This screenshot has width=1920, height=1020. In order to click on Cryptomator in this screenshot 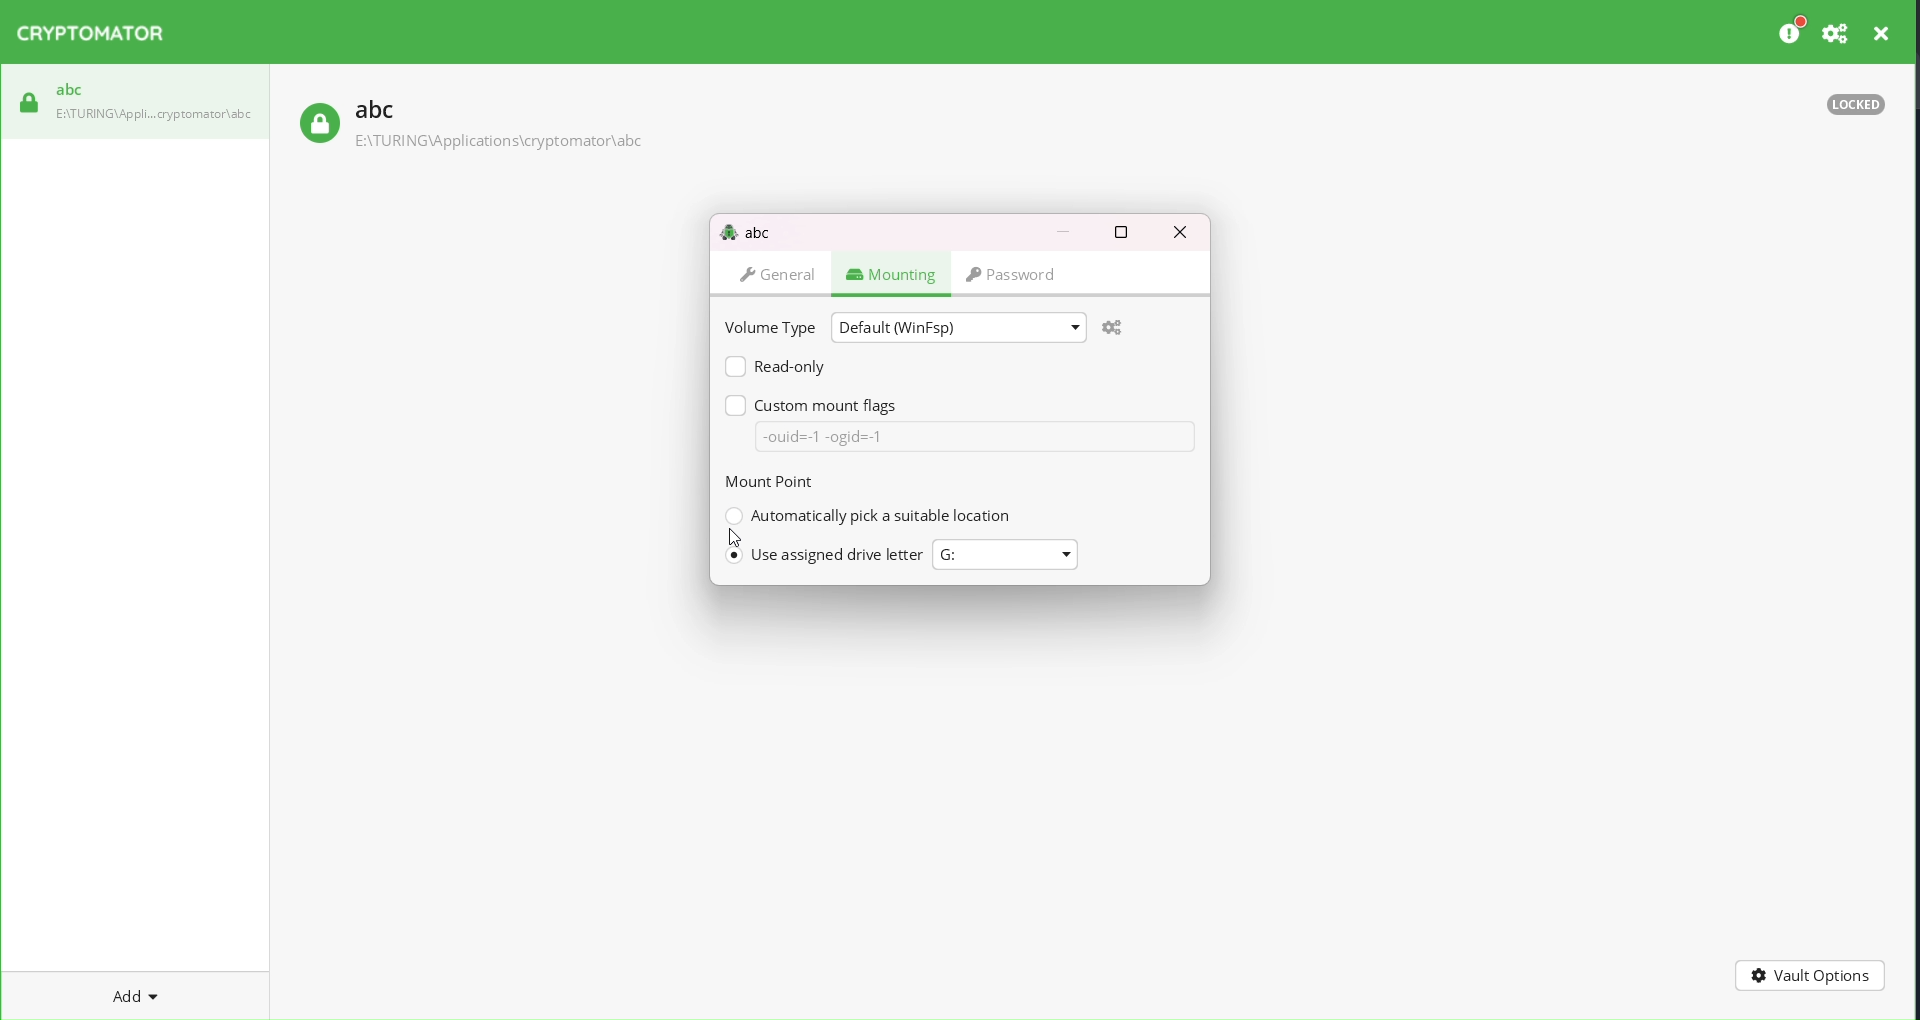, I will do `click(98, 36)`.